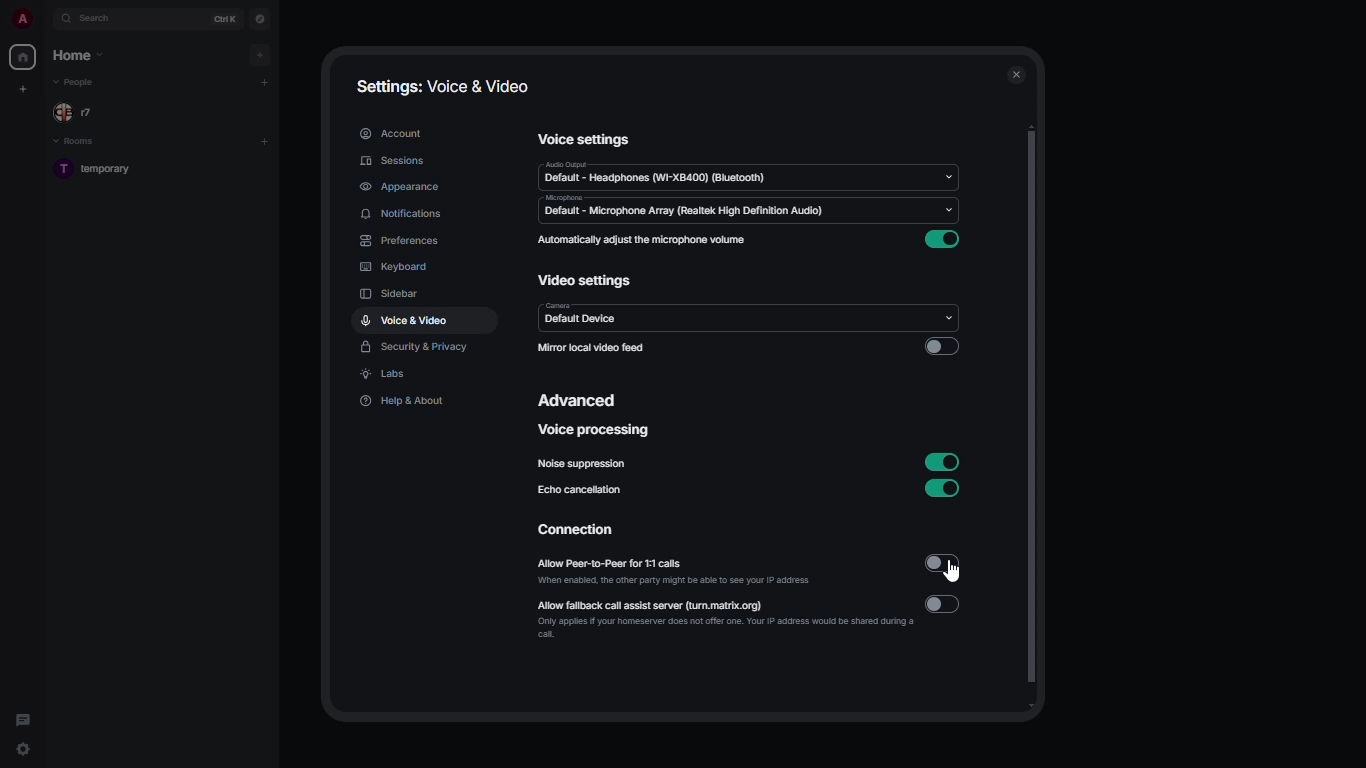  What do you see at coordinates (392, 295) in the screenshot?
I see `sidebar` at bounding box center [392, 295].